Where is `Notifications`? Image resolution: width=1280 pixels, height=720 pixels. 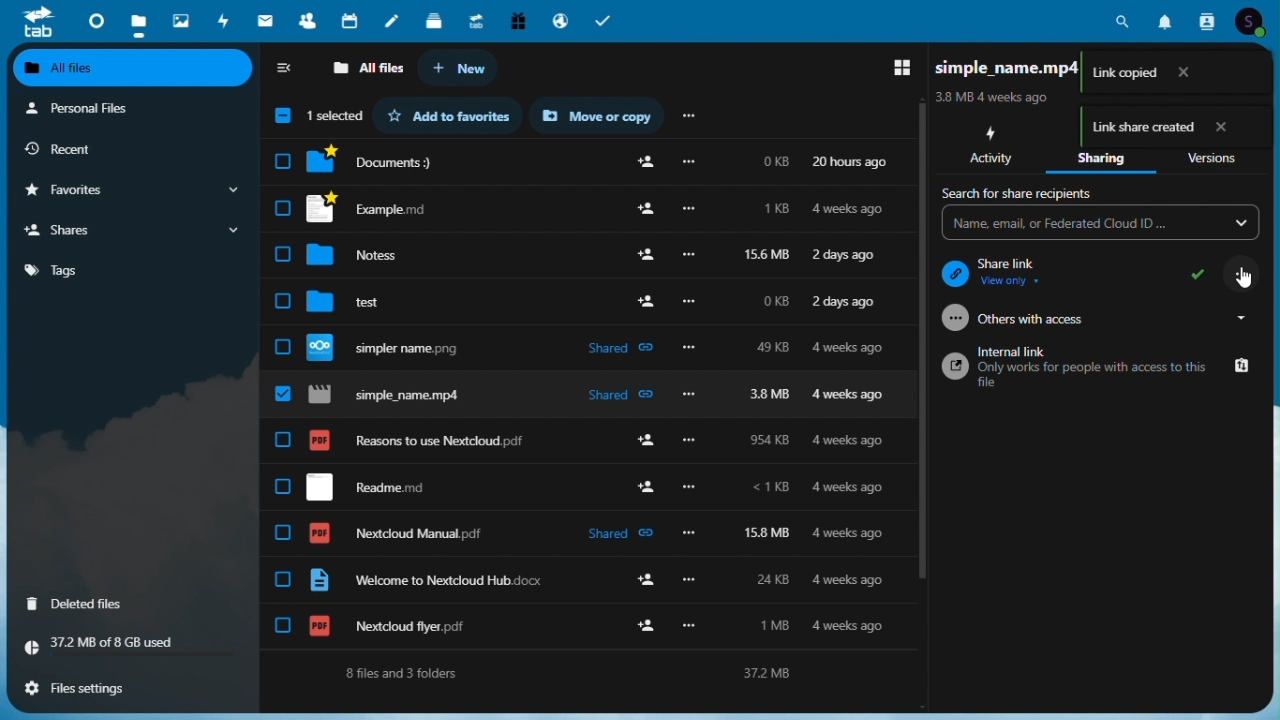
Notifications is located at coordinates (1167, 19).